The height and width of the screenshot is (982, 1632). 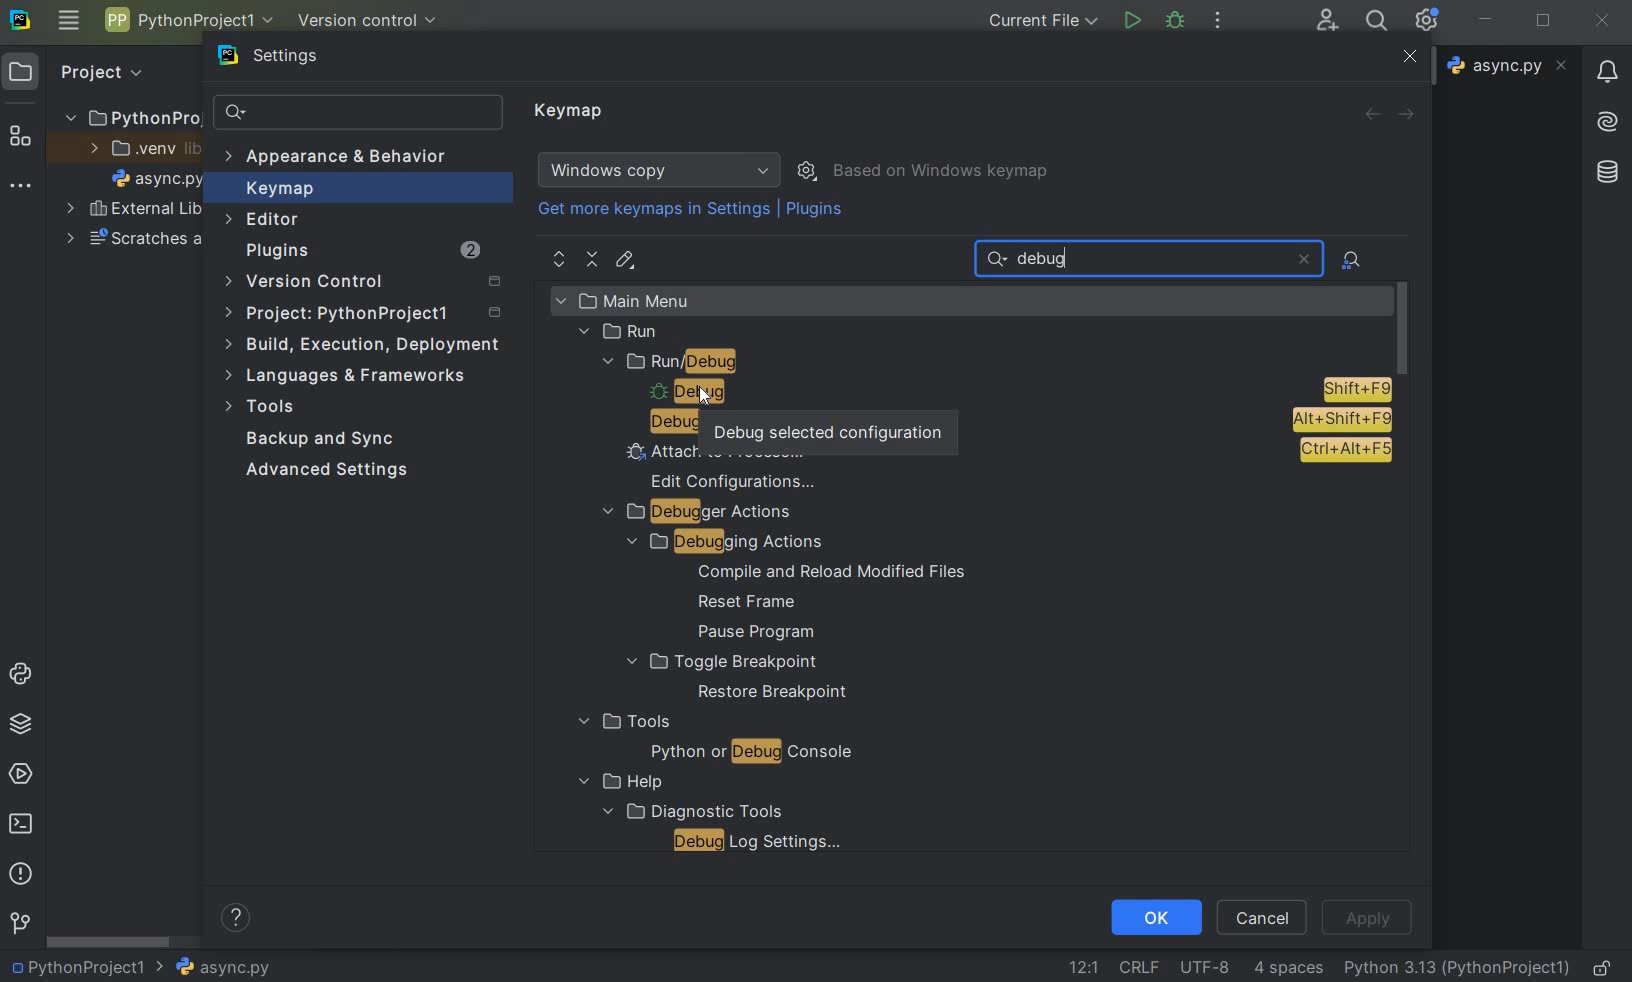 I want to click on back, so click(x=1371, y=114).